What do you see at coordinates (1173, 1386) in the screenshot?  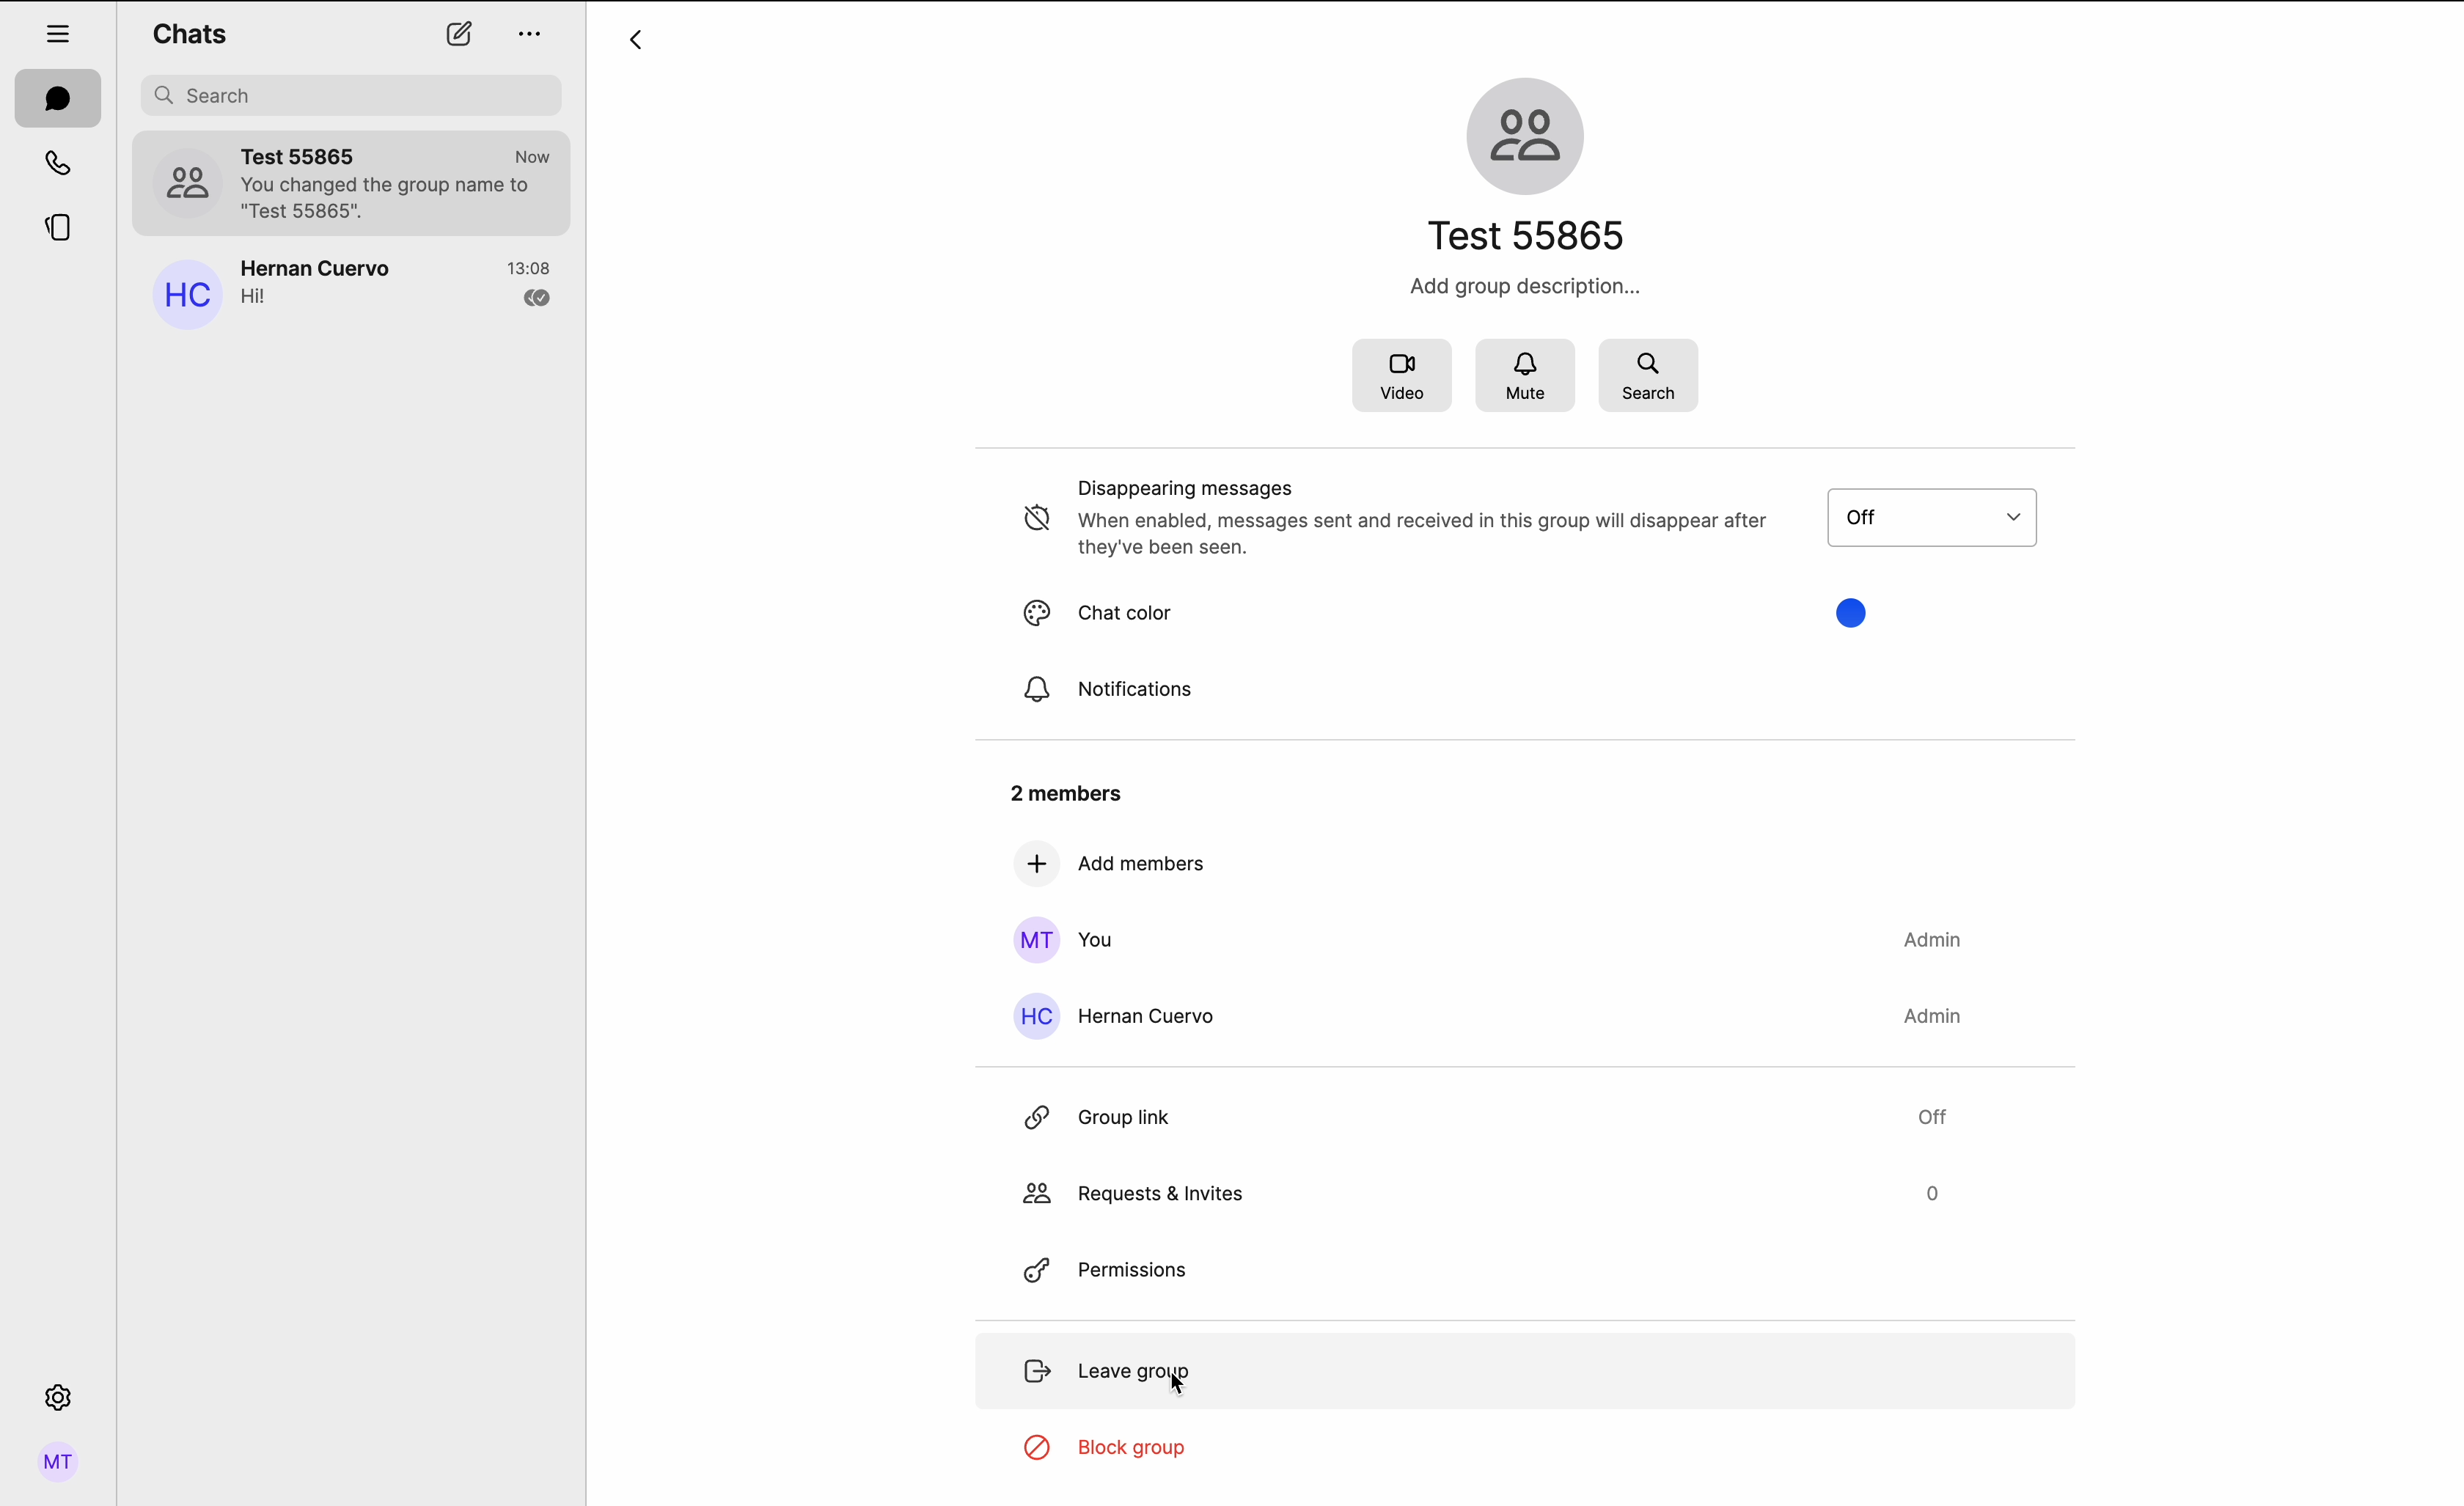 I see `curser` at bounding box center [1173, 1386].